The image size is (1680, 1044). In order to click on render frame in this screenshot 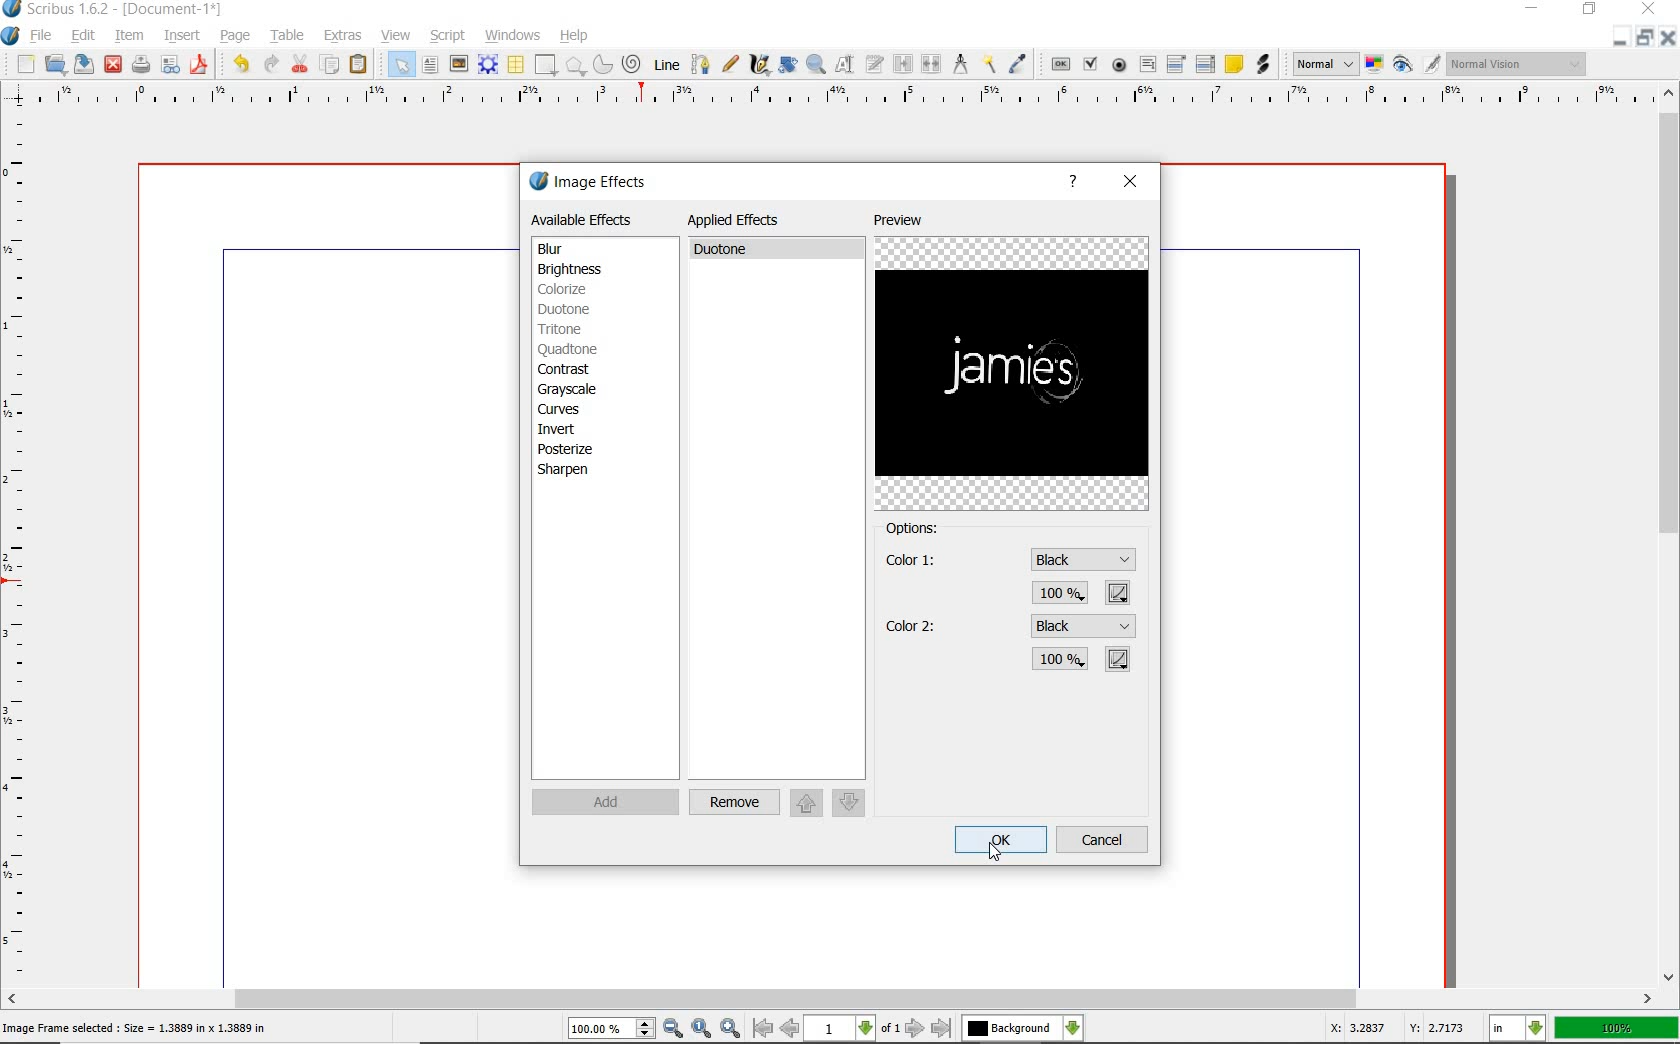, I will do `click(487, 65)`.